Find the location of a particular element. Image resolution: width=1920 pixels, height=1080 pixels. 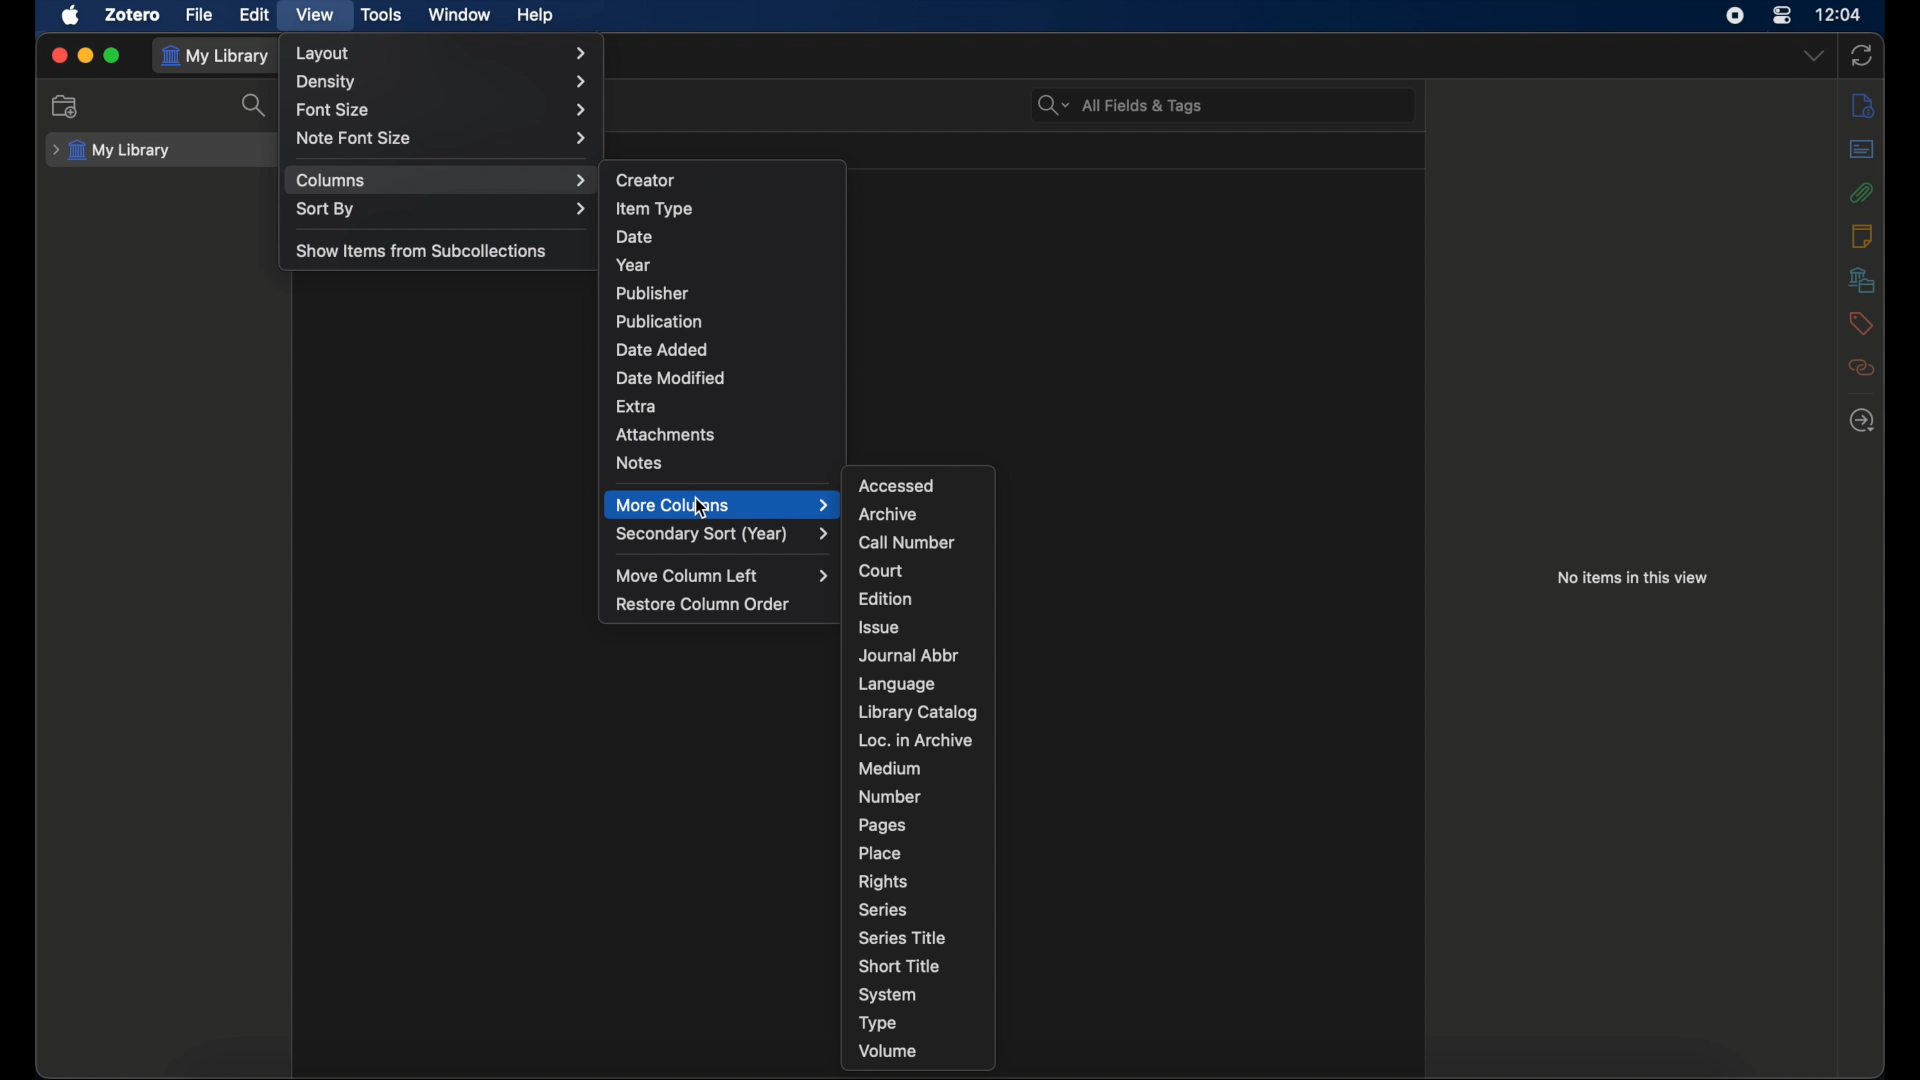

search bar is located at coordinates (1120, 104).